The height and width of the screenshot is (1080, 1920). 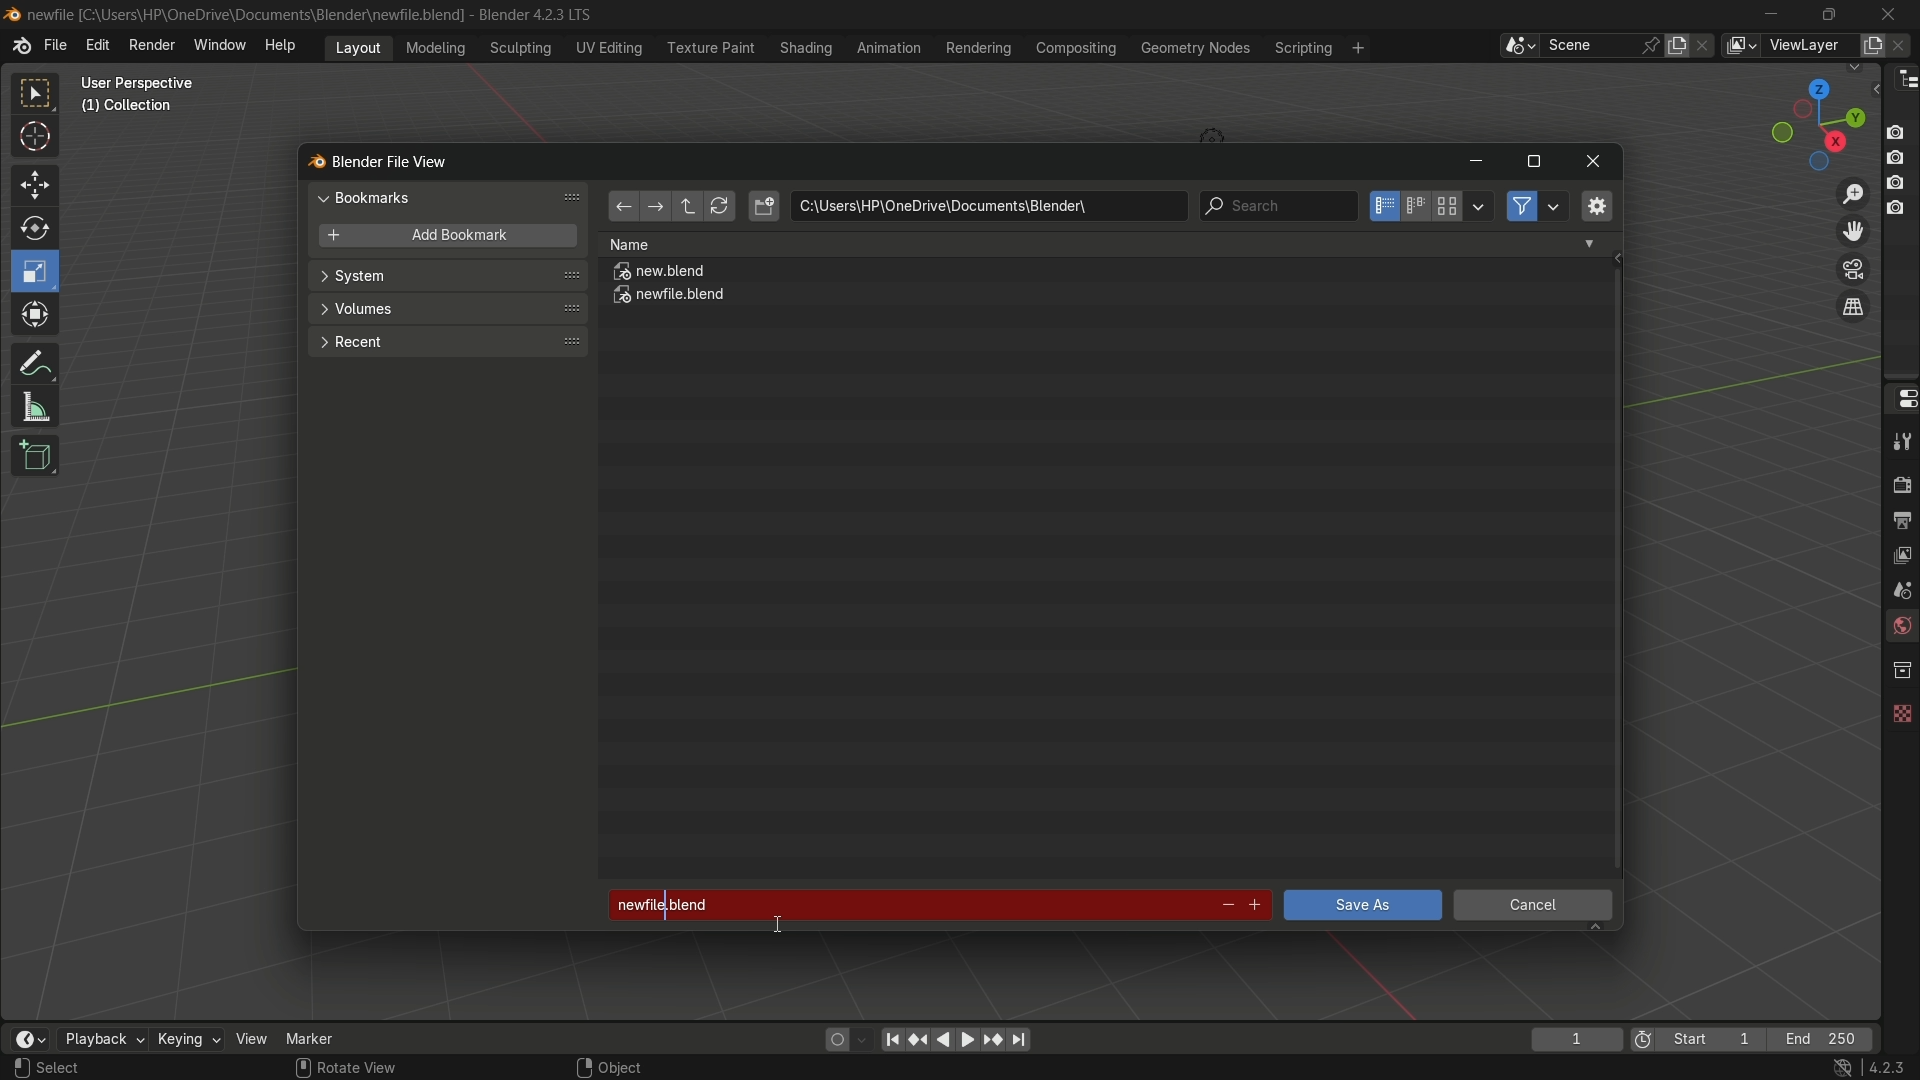 I want to click on save as, so click(x=1361, y=905).